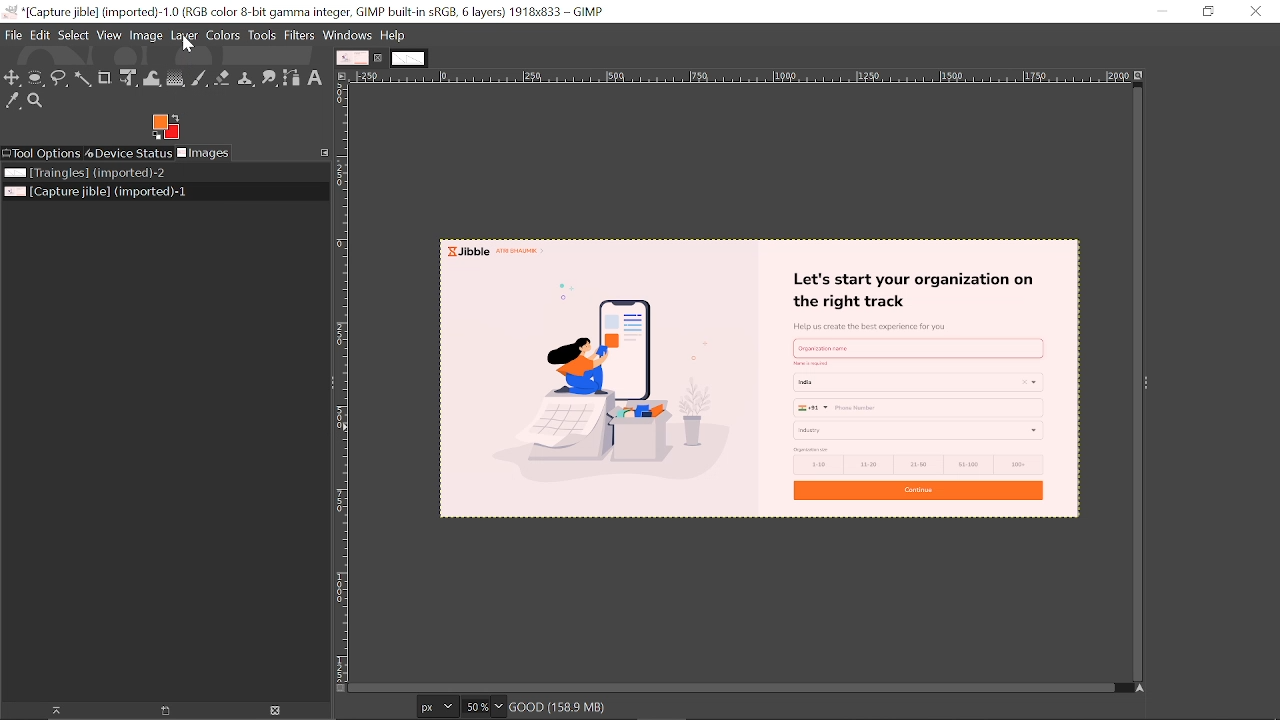  Describe the element at coordinates (342, 383) in the screenshot. I see `Vertical label` at that location.